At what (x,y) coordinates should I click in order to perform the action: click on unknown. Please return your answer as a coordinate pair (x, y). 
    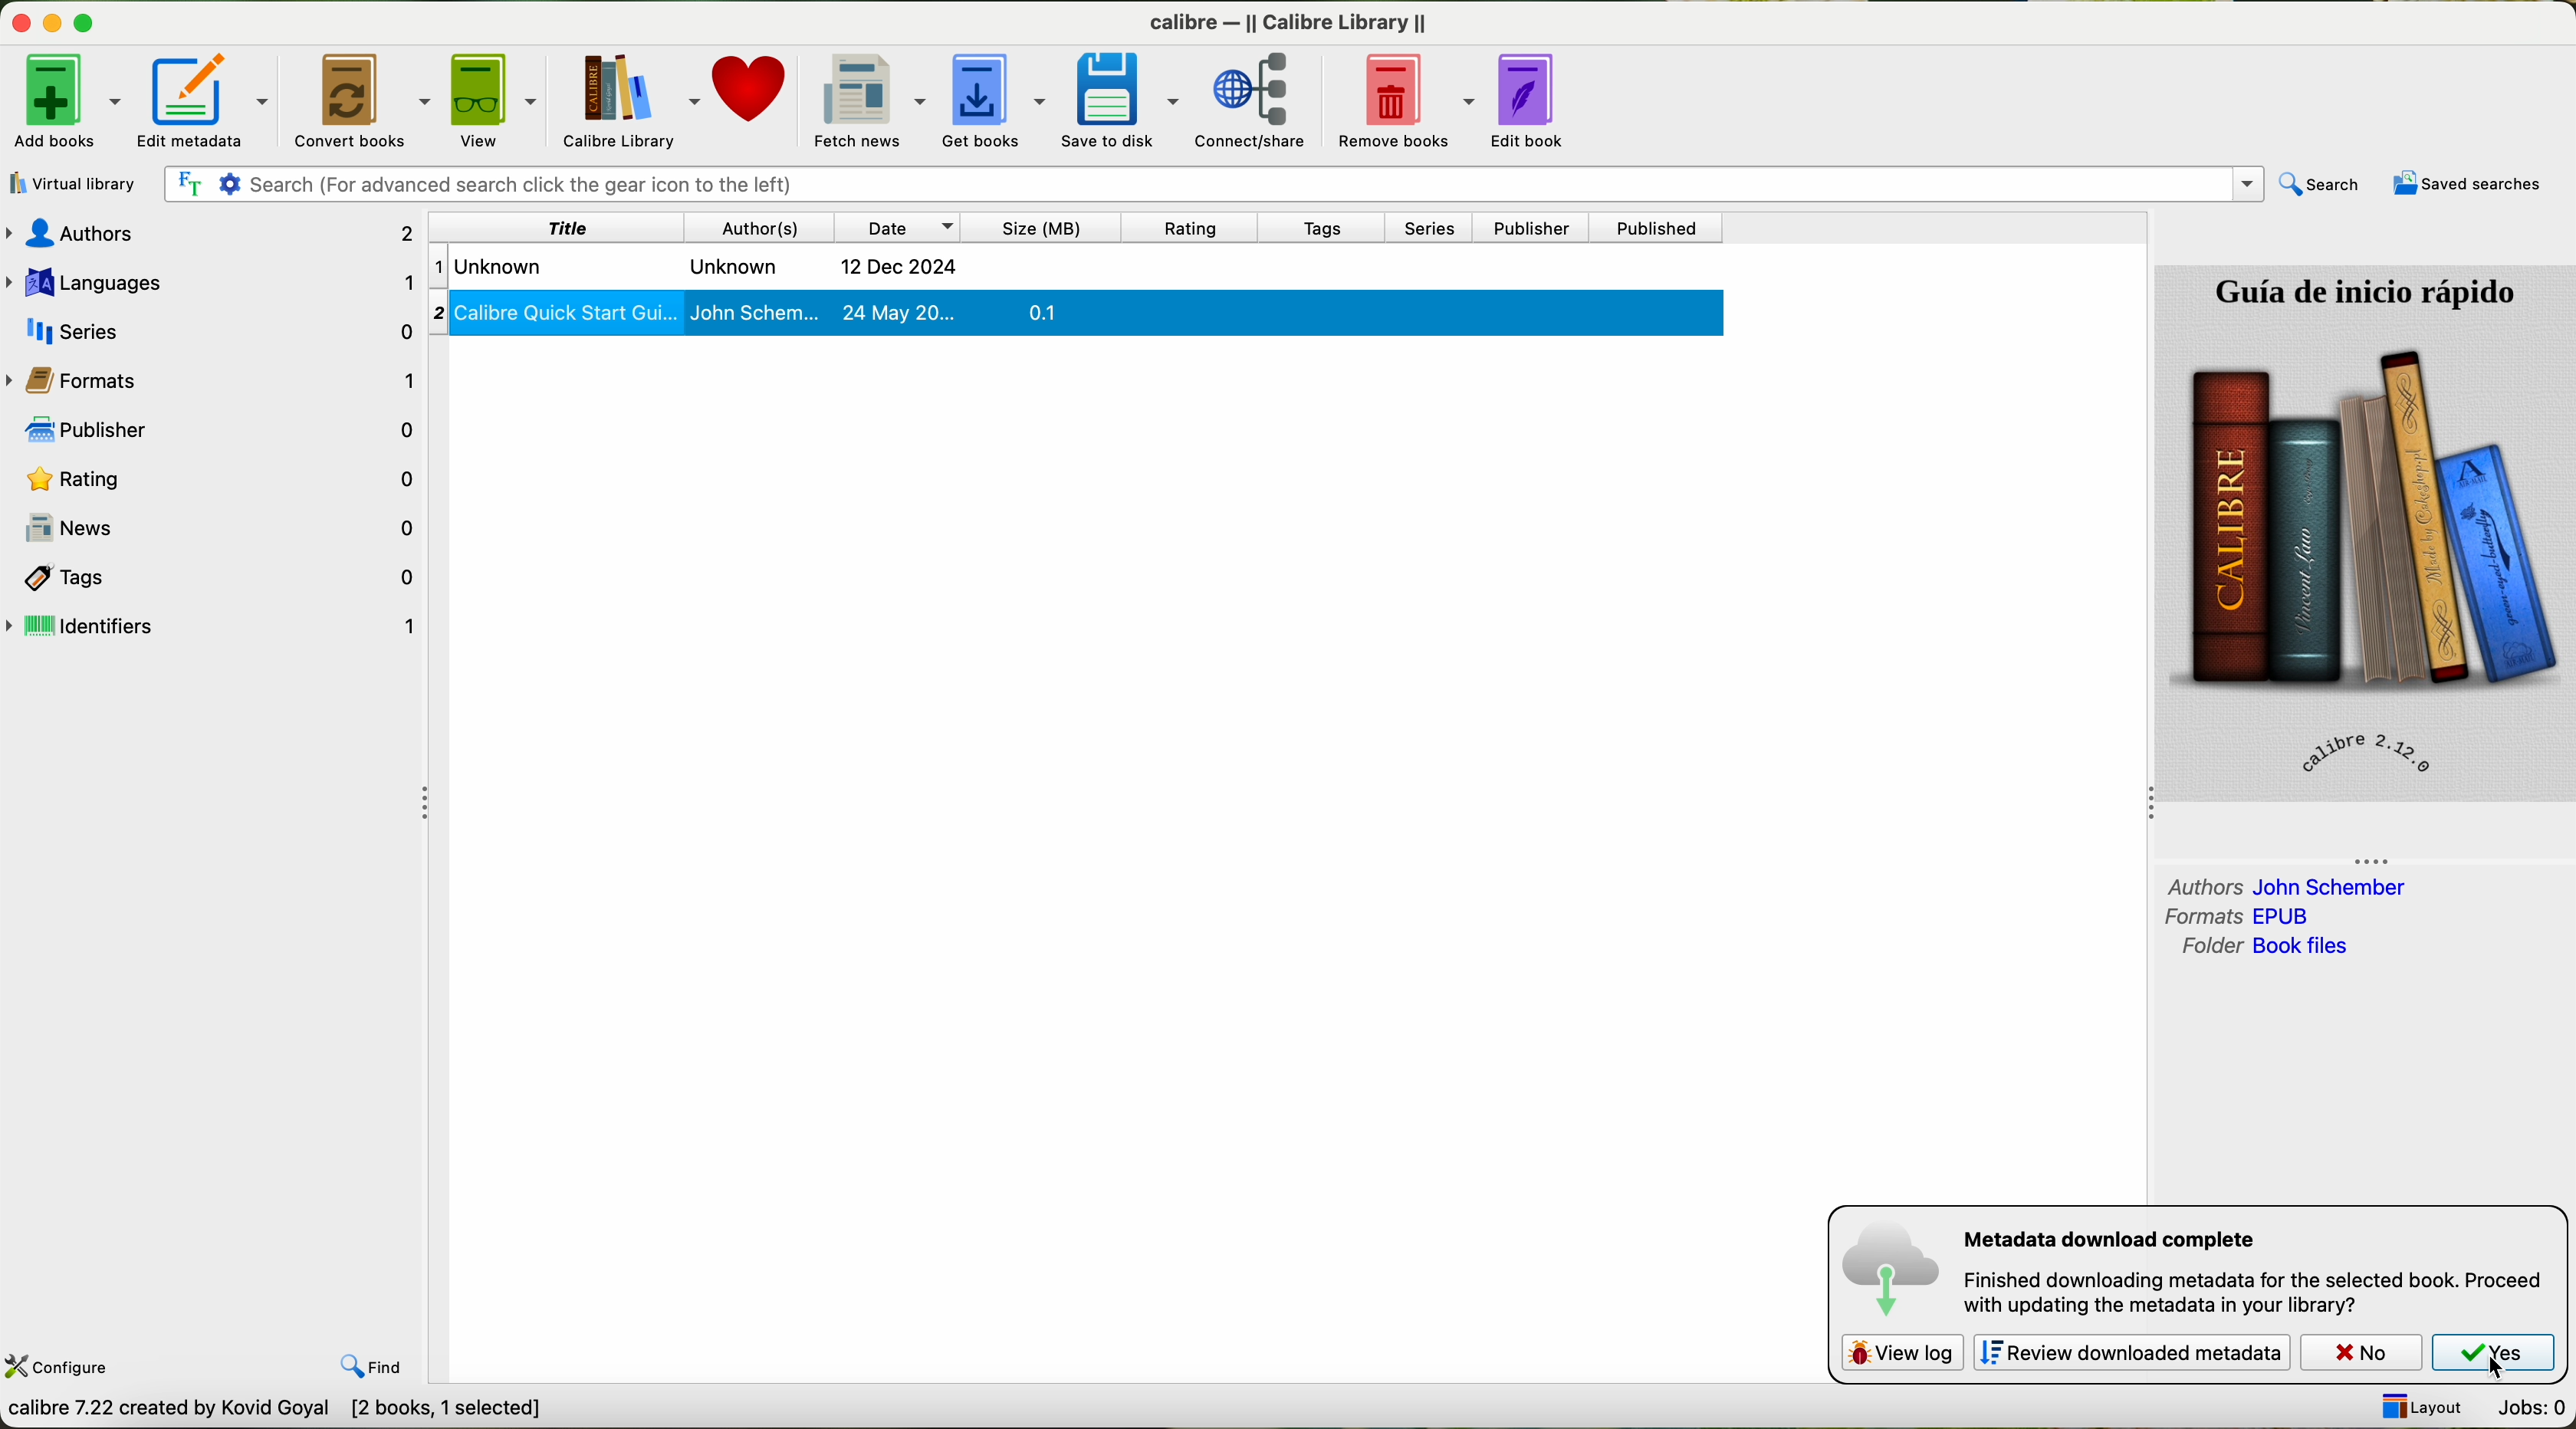
    Looking at the image, I should click on (779, 267).